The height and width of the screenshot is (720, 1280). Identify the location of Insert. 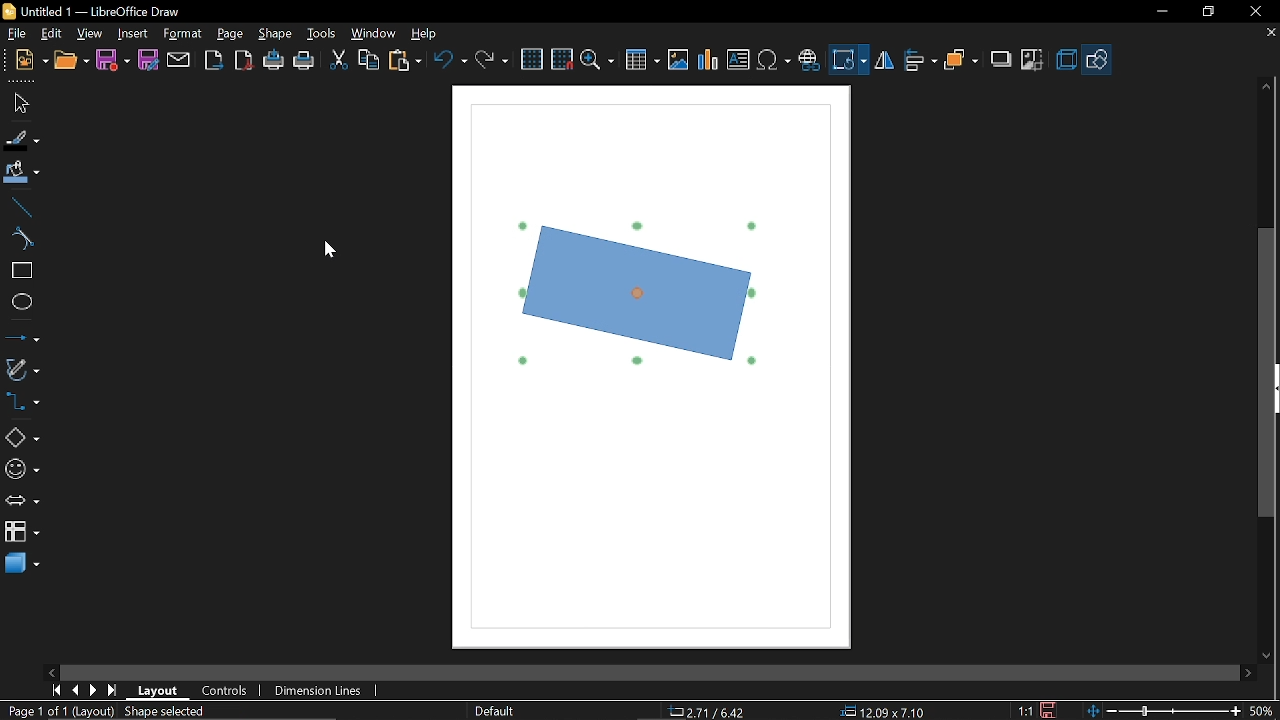
(134, 33).